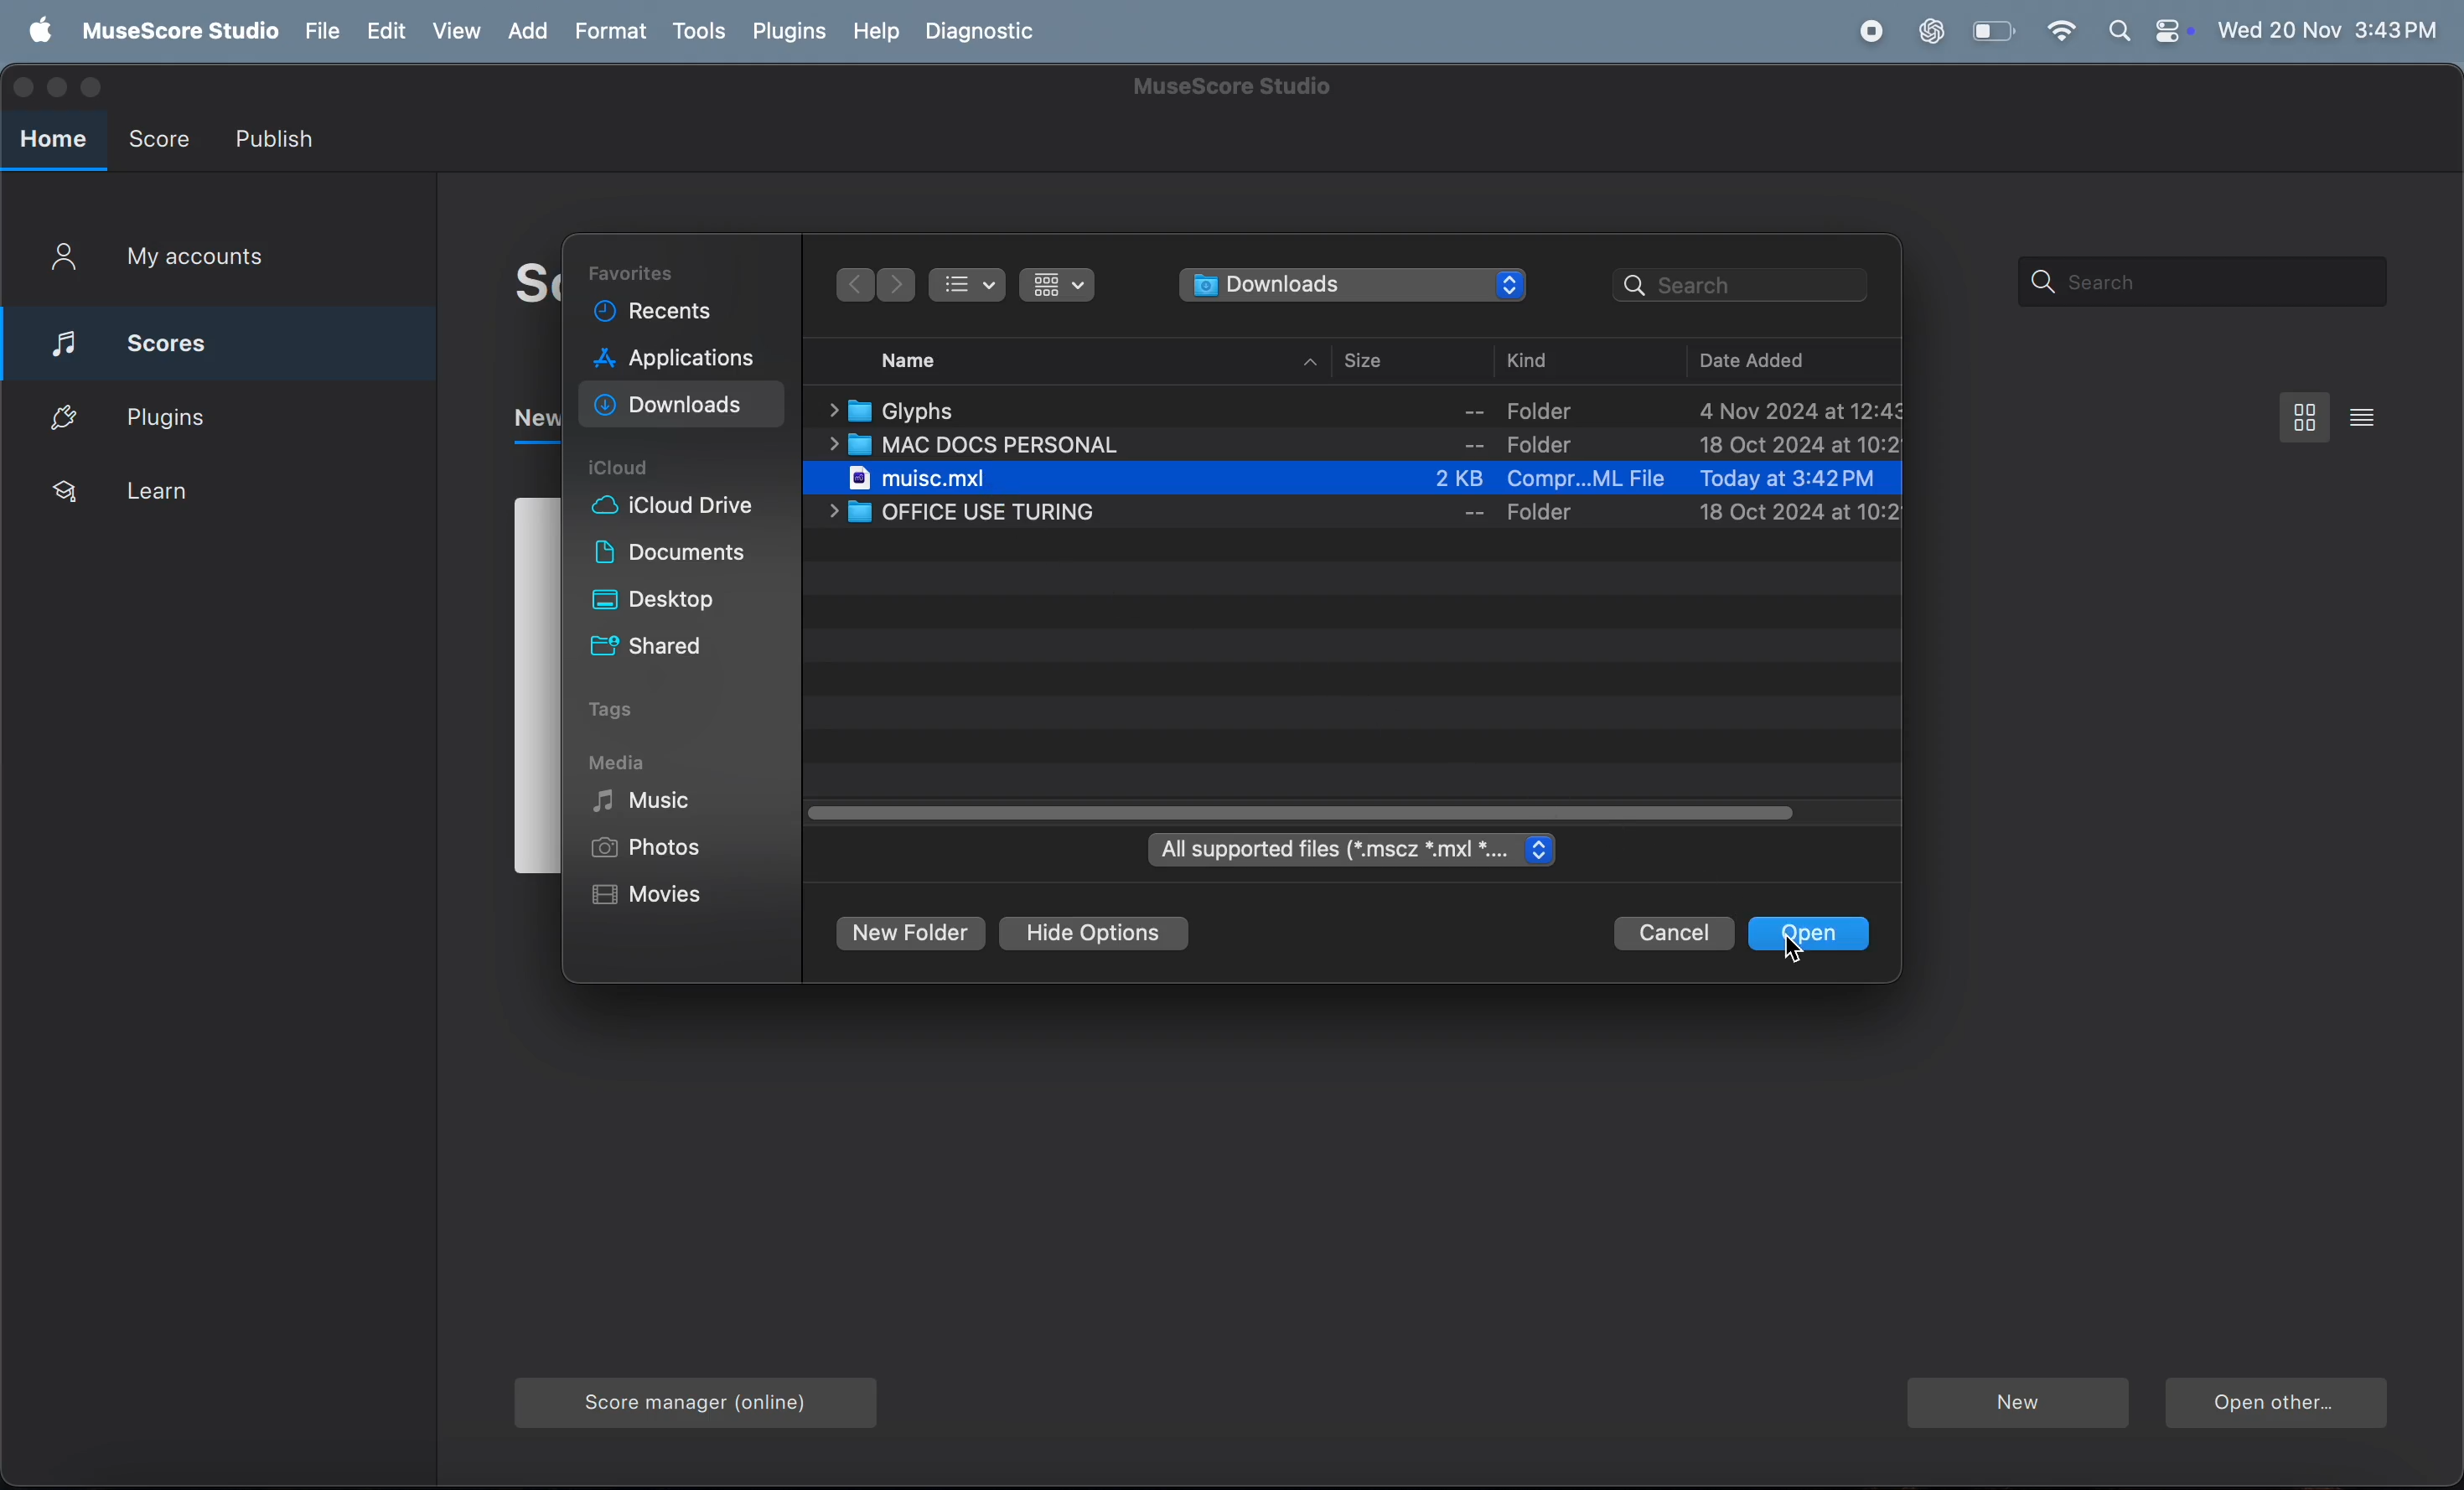 The width and height of the screenshot is (2464, 1490). Describe the element at coordinates (683, 408) in the screenshot. I see `downloads` at that location.